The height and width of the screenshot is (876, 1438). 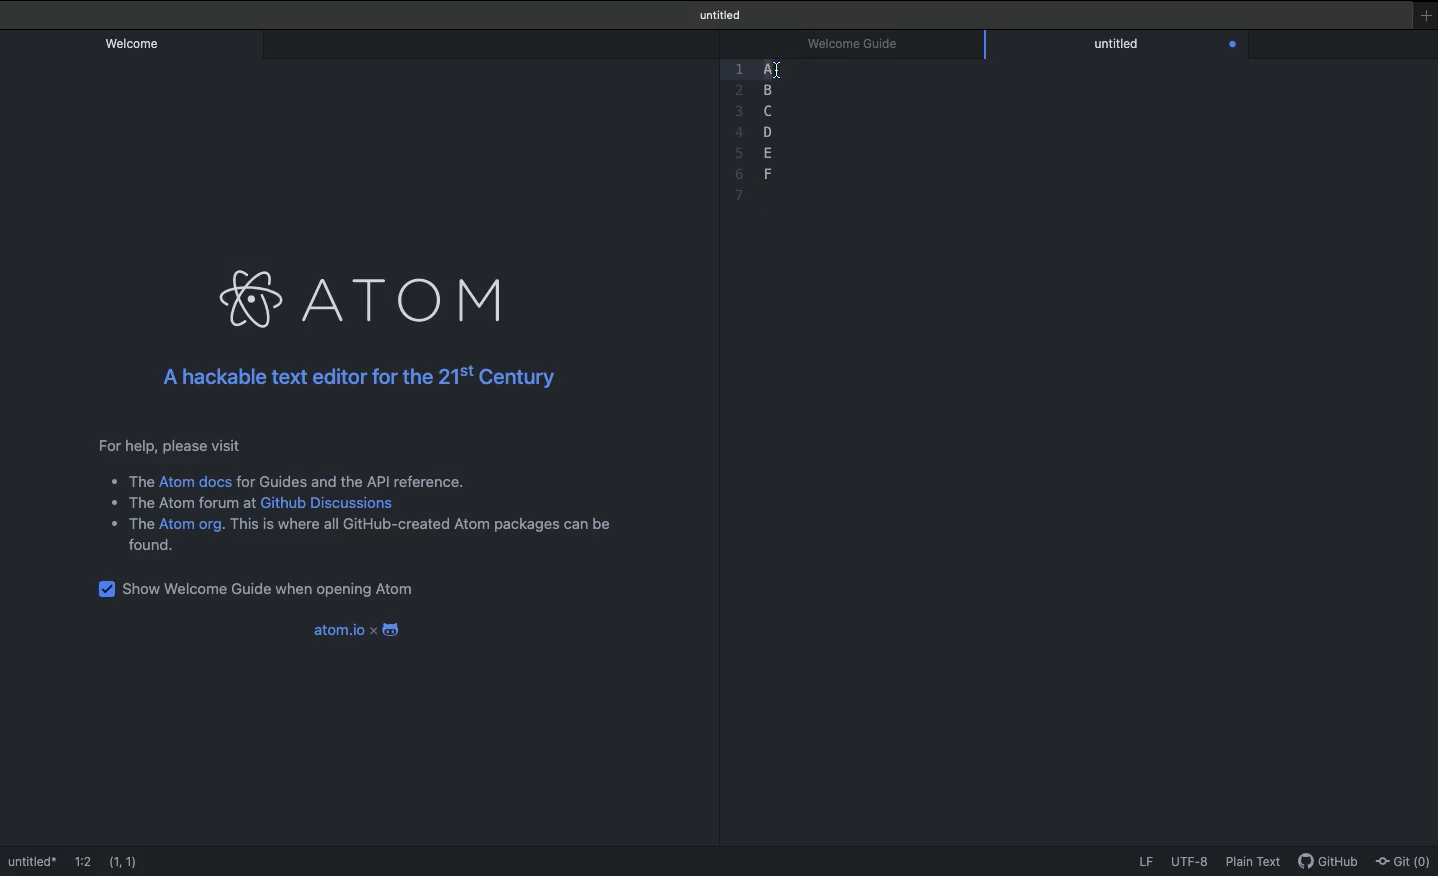 I want to click on LF, so click(x=1149, y=864).